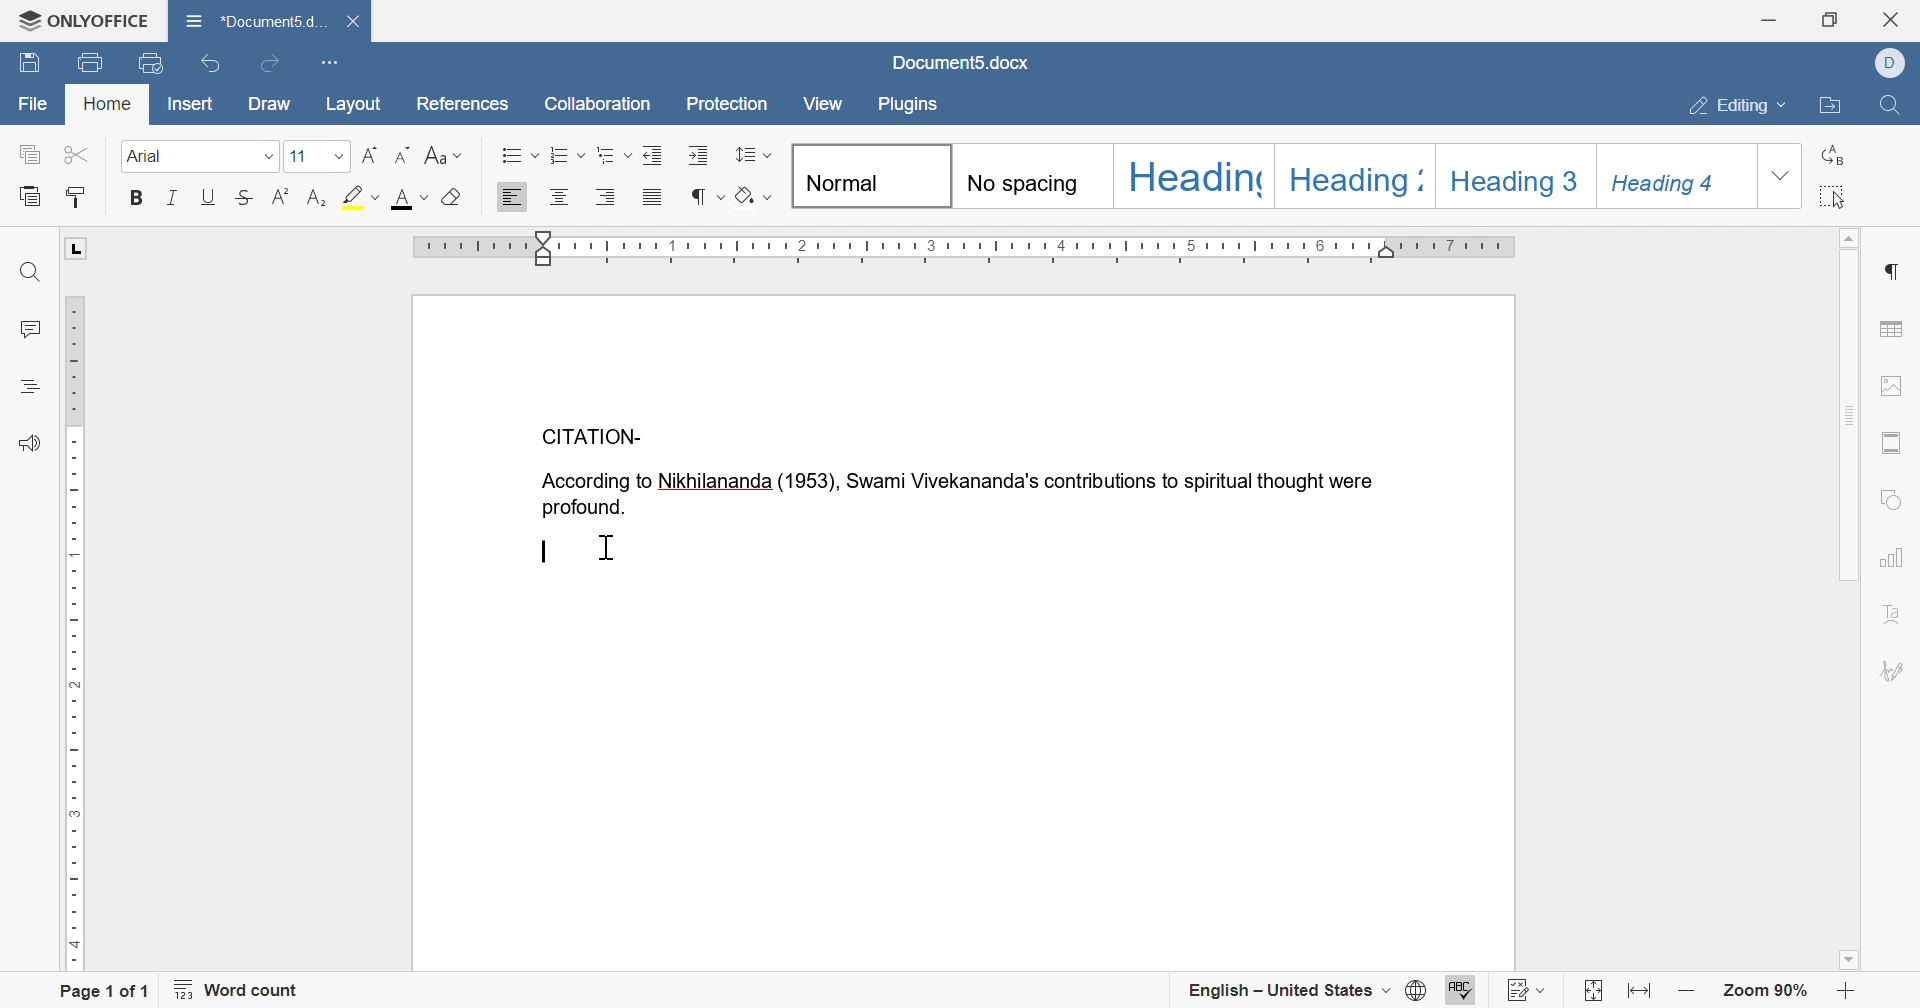 The image size is (1920, 1008). Describe the element at coordinates (610, 547) in the screenshot. I see `cursor` at that location.